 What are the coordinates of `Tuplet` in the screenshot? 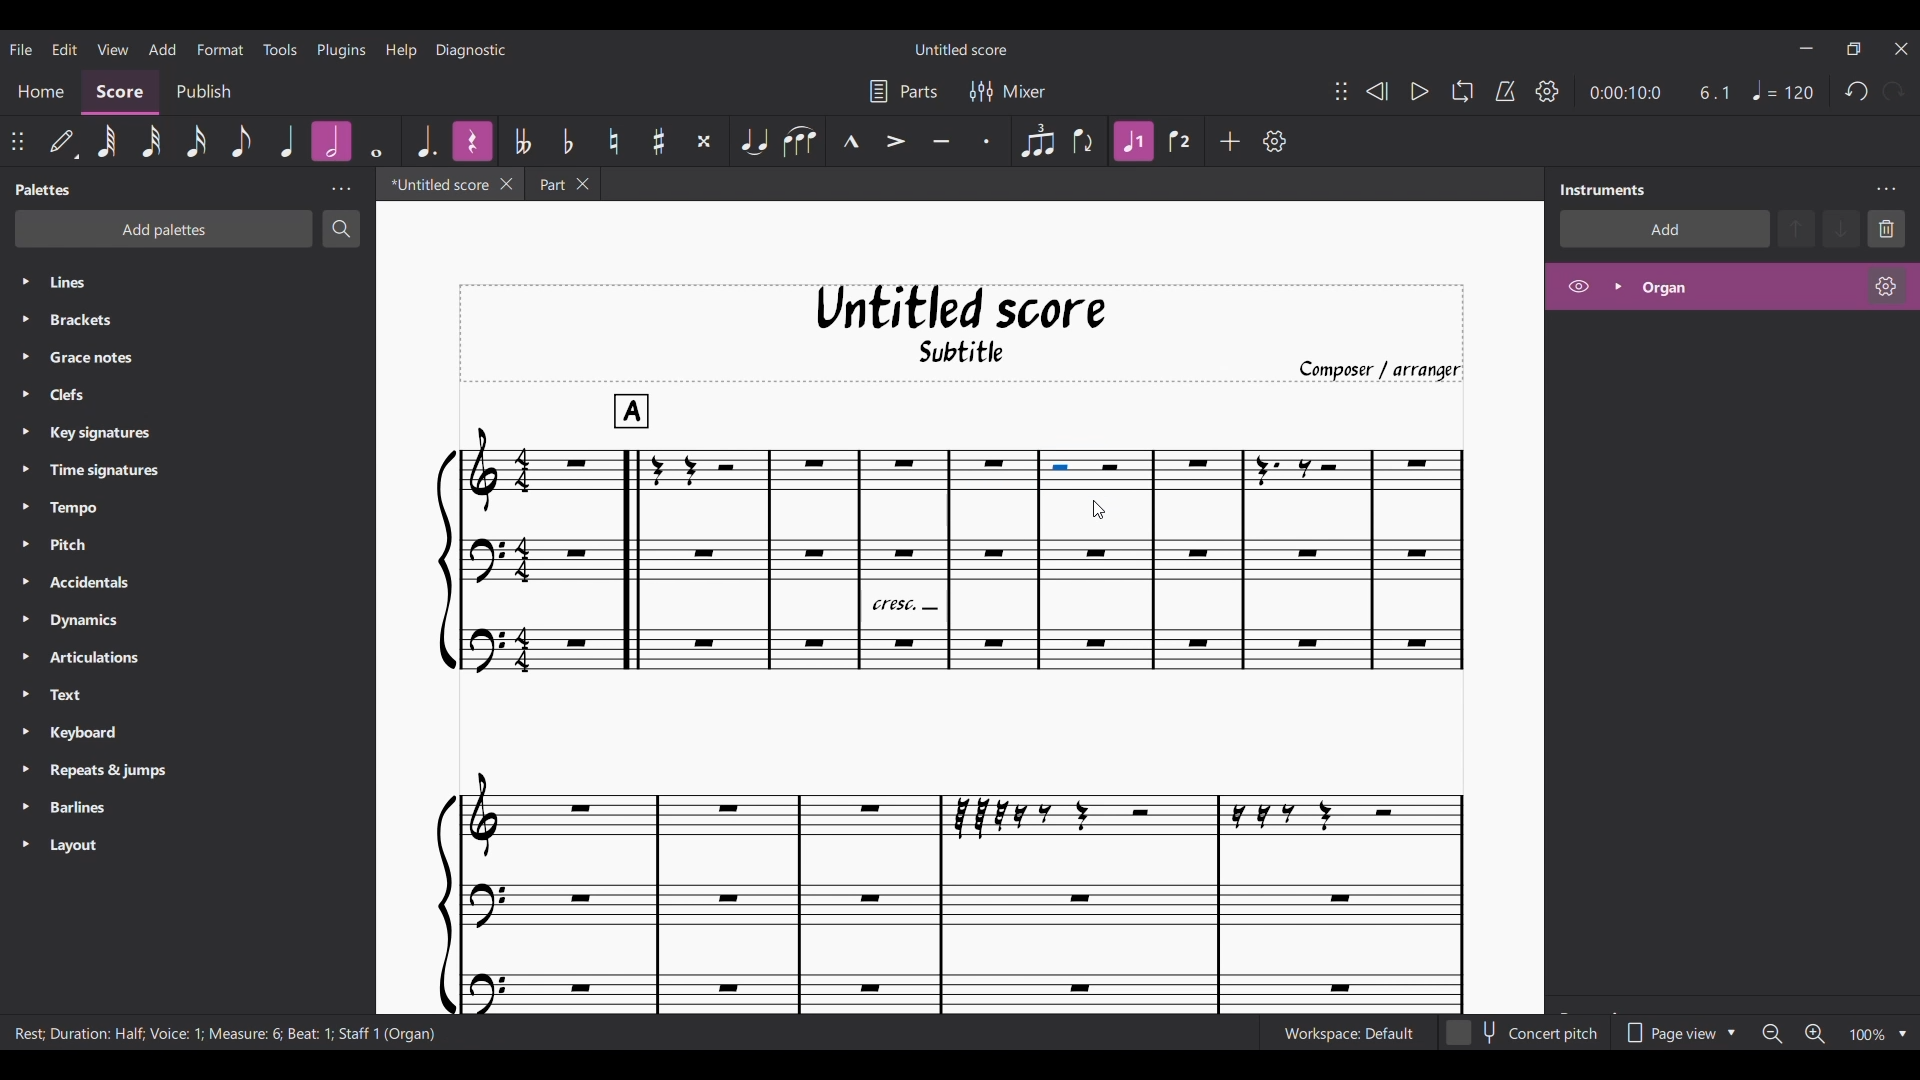 It's located at (1038, 142).